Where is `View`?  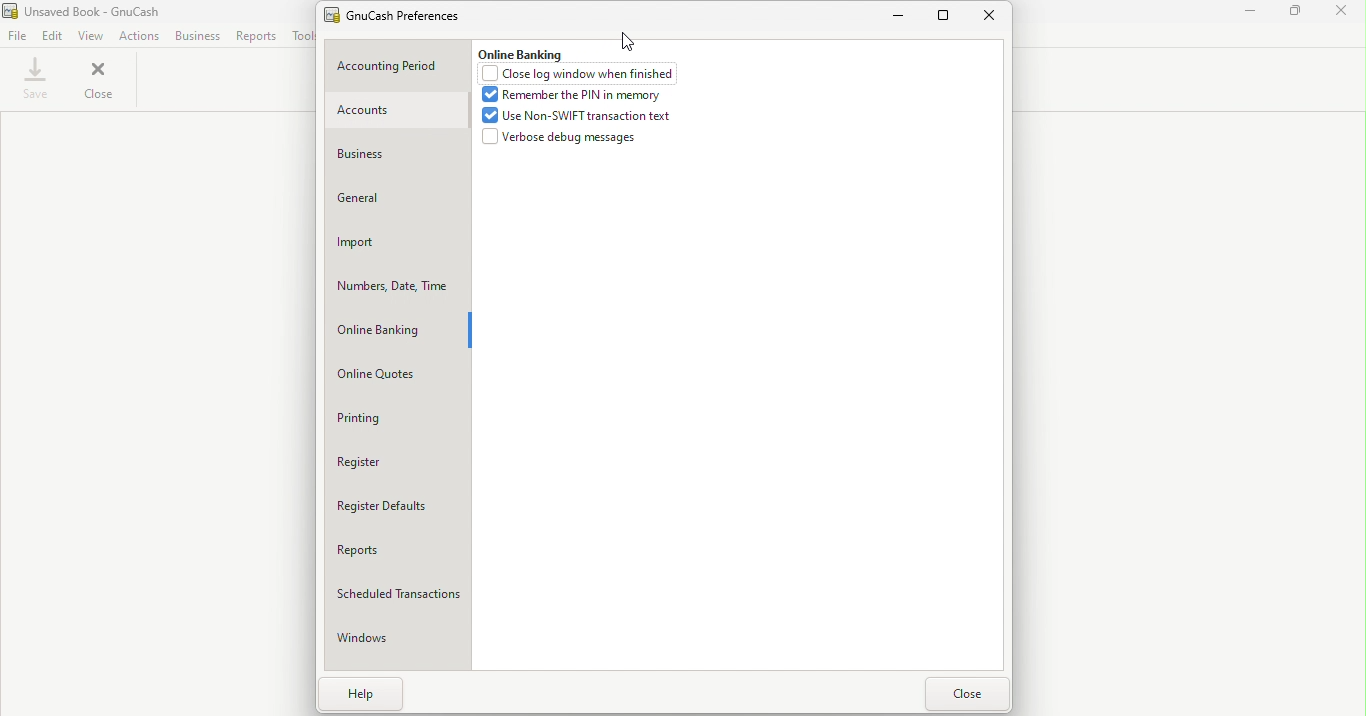 View is located at coordinates (89, 34).